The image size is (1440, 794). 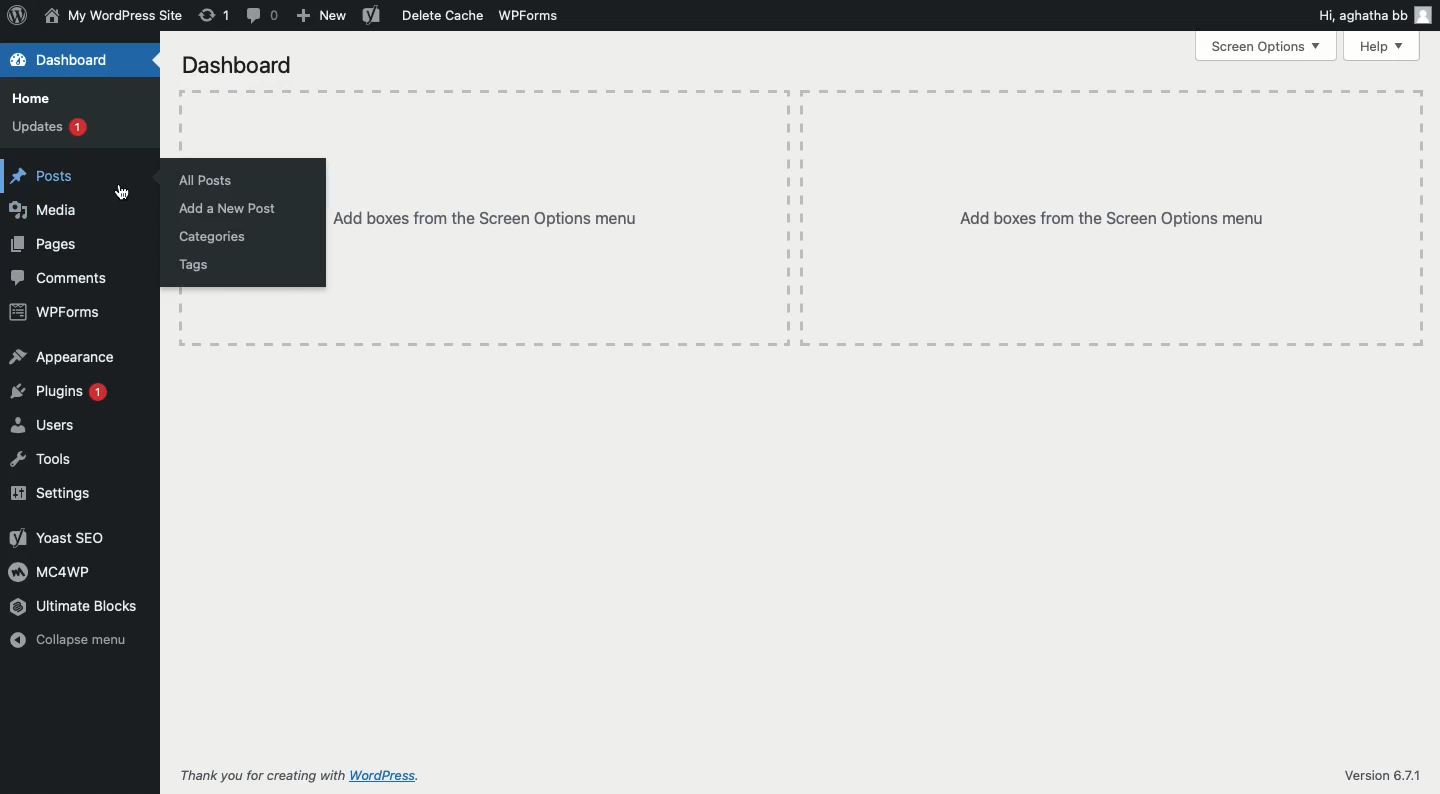 What do you see at coordinates (322, 14) in the screenshot?
I see `New` at bounding box center [322, 14].